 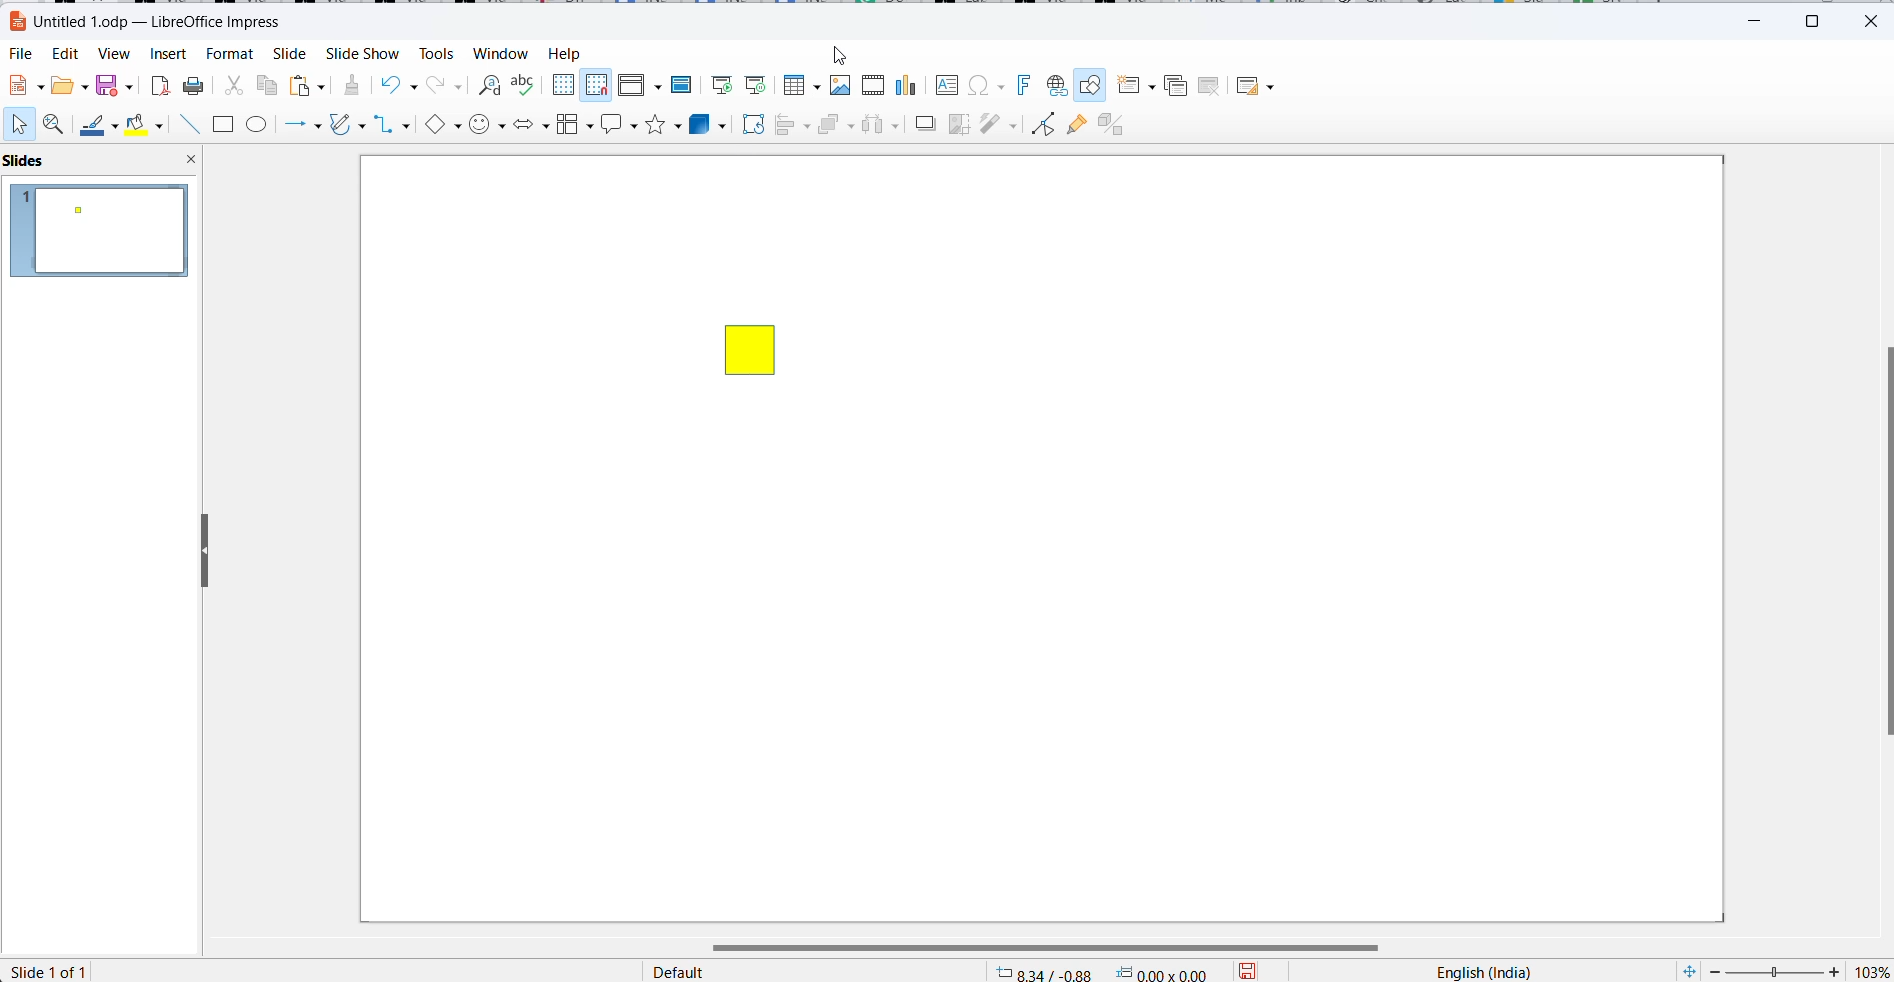 What do you see at coordinates (488, 126) in the screenshot?
I see `symbol` at bounding box center [488, 126].